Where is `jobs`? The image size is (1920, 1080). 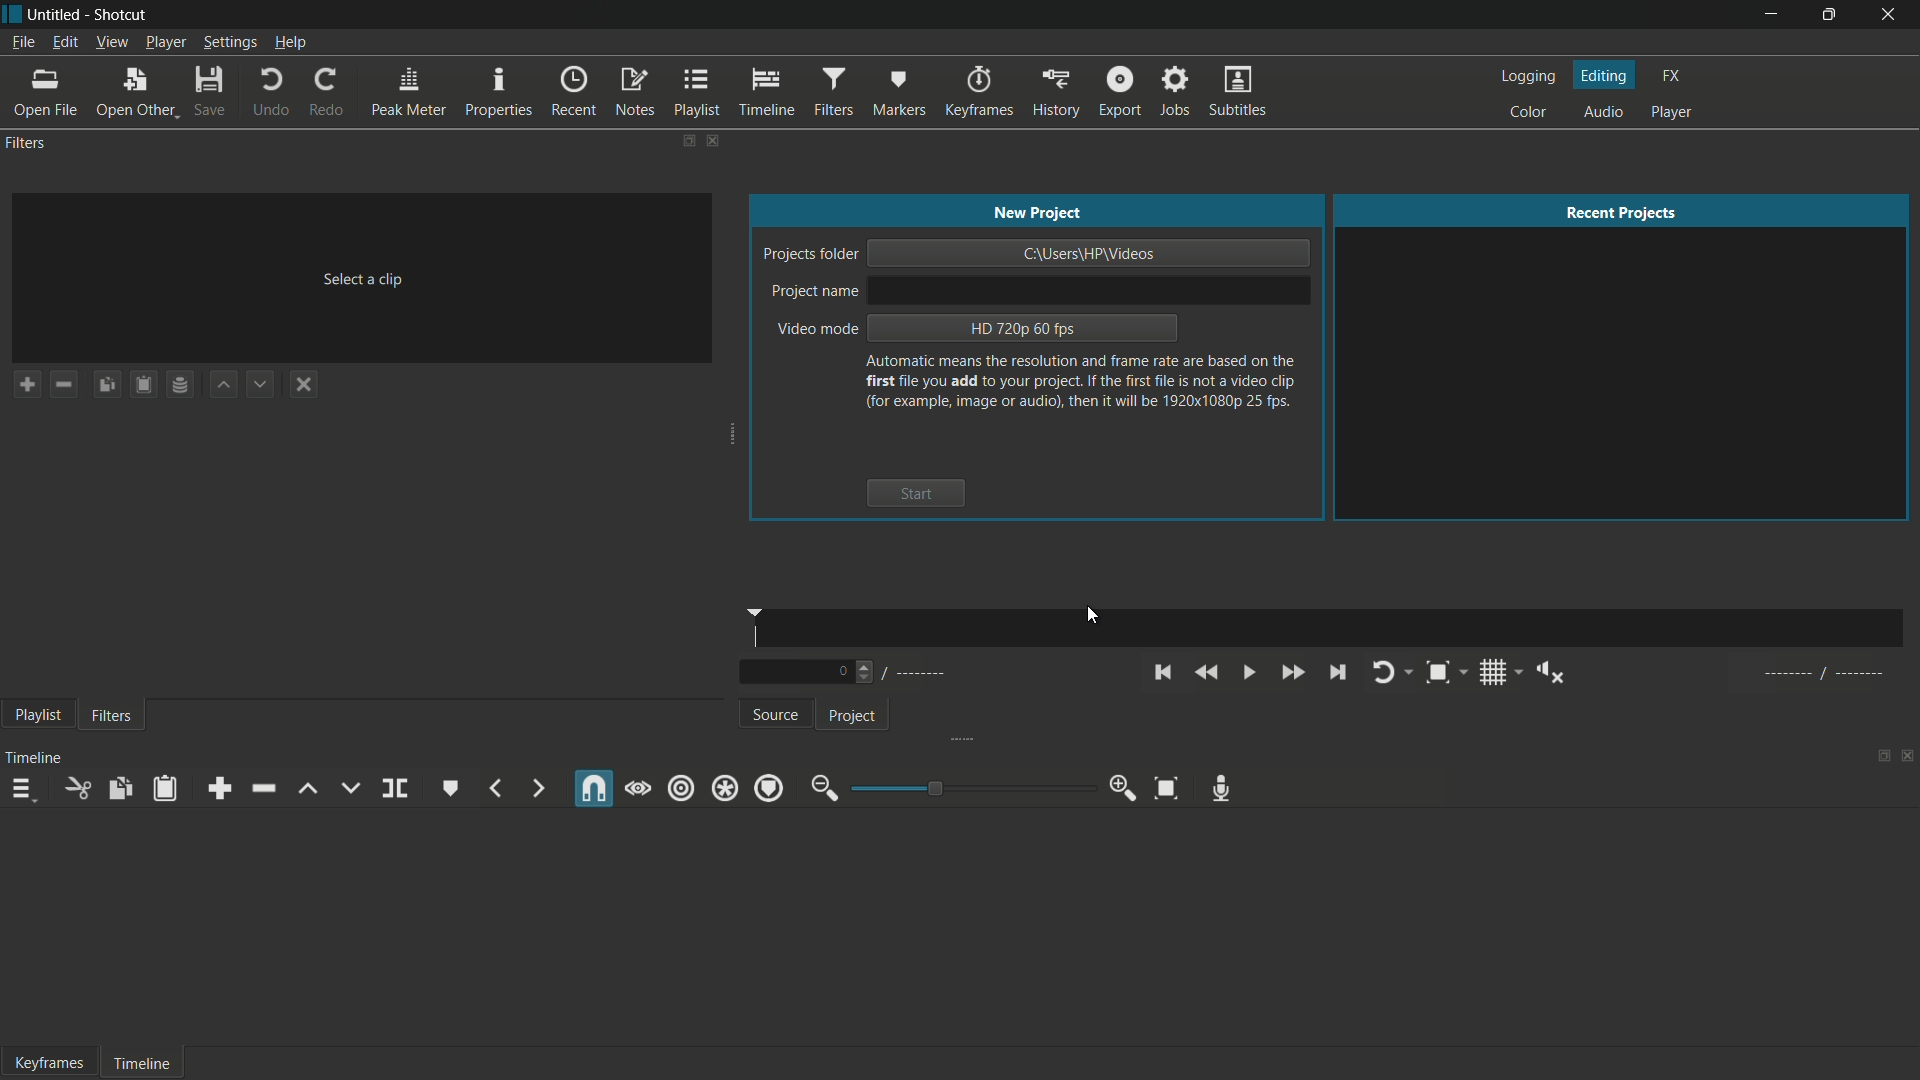
jobs is located at coordinates (1176, 91).